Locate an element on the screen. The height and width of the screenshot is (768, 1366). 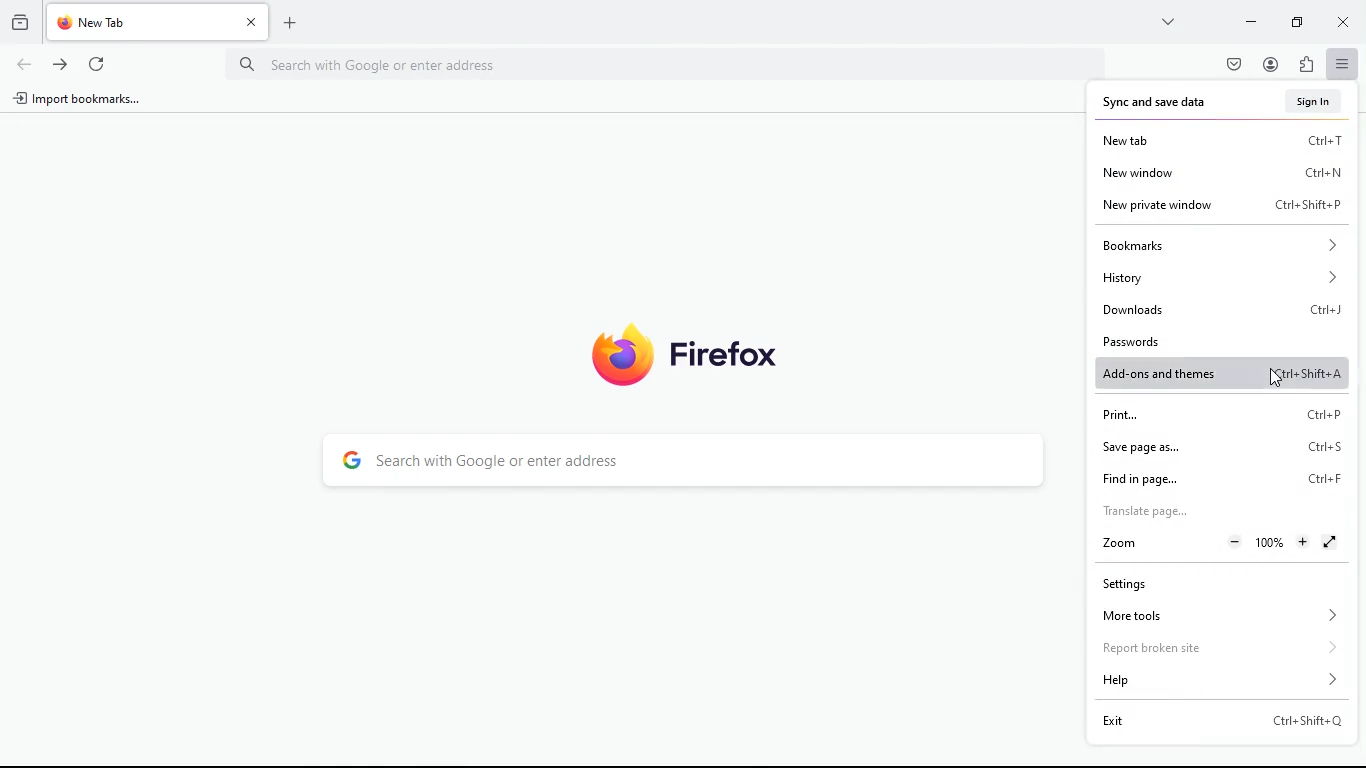
exit is located at coordinates (1220, 720).